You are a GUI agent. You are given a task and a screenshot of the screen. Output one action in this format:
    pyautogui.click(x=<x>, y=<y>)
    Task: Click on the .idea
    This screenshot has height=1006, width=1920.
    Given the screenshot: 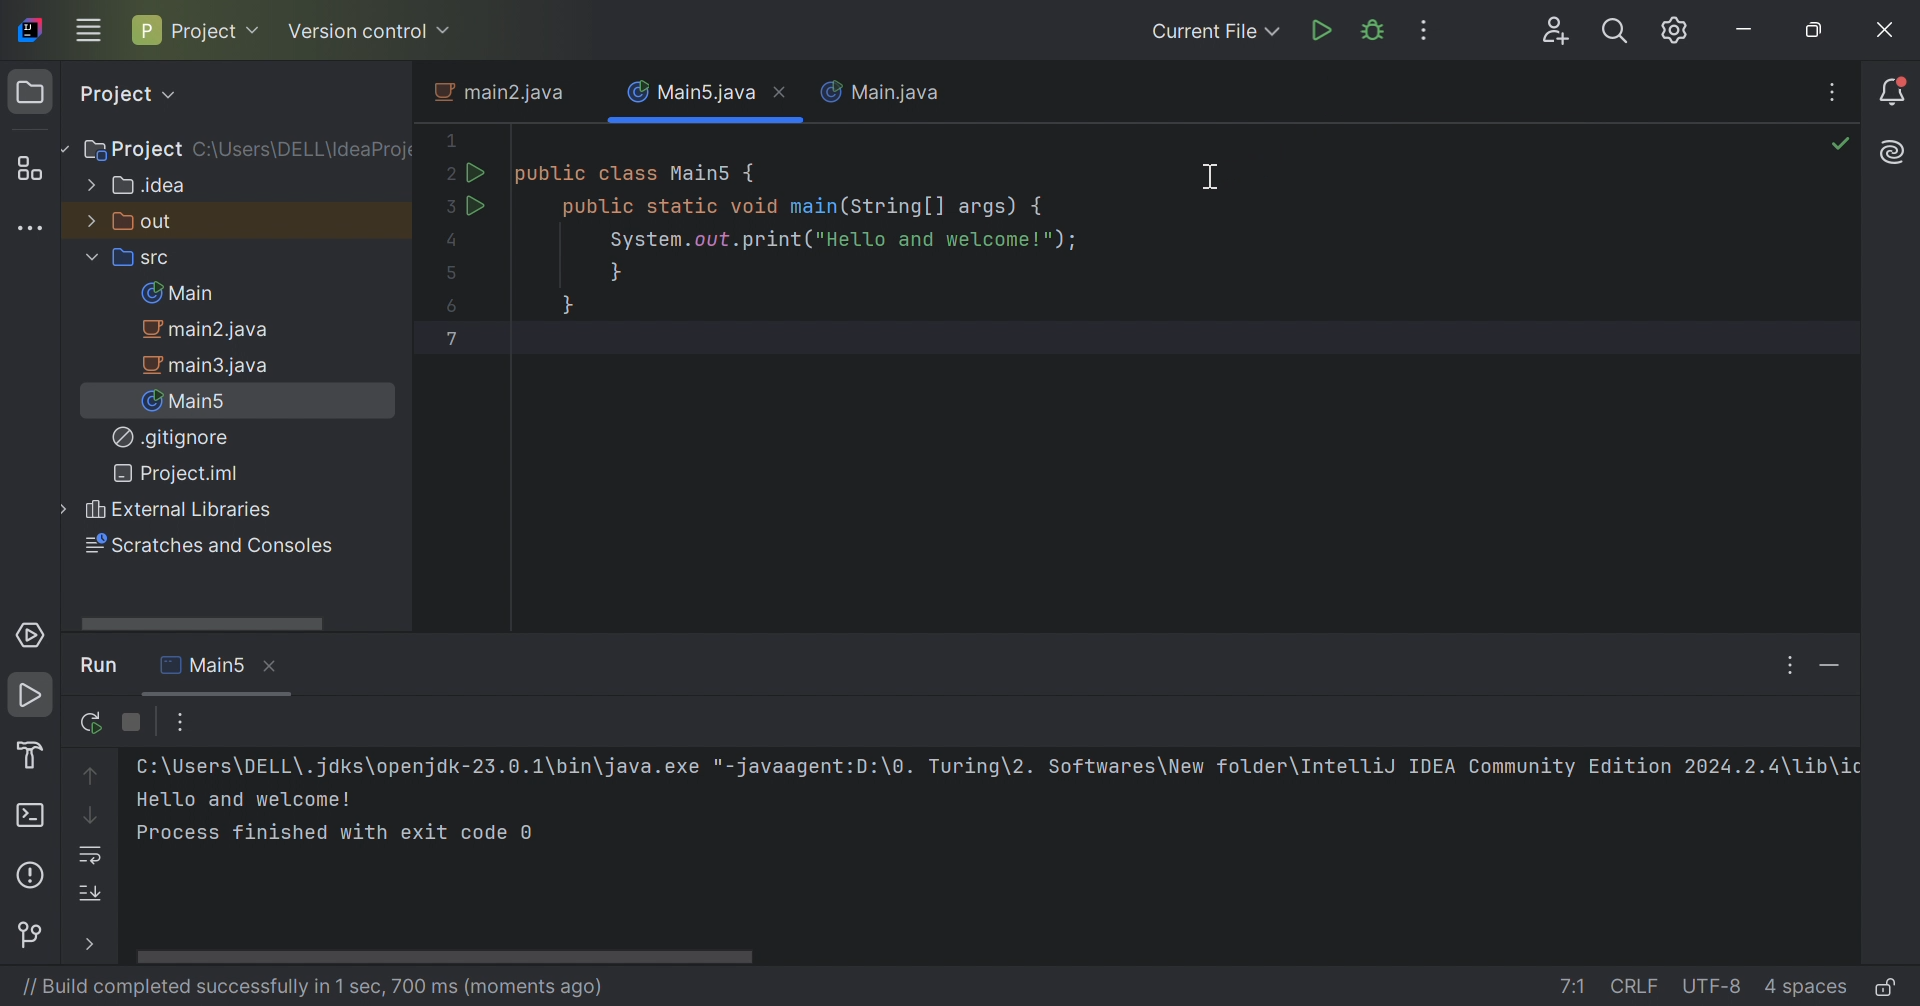 What is the action you would take?
    pyautogui.click(x=139, y=188)
    